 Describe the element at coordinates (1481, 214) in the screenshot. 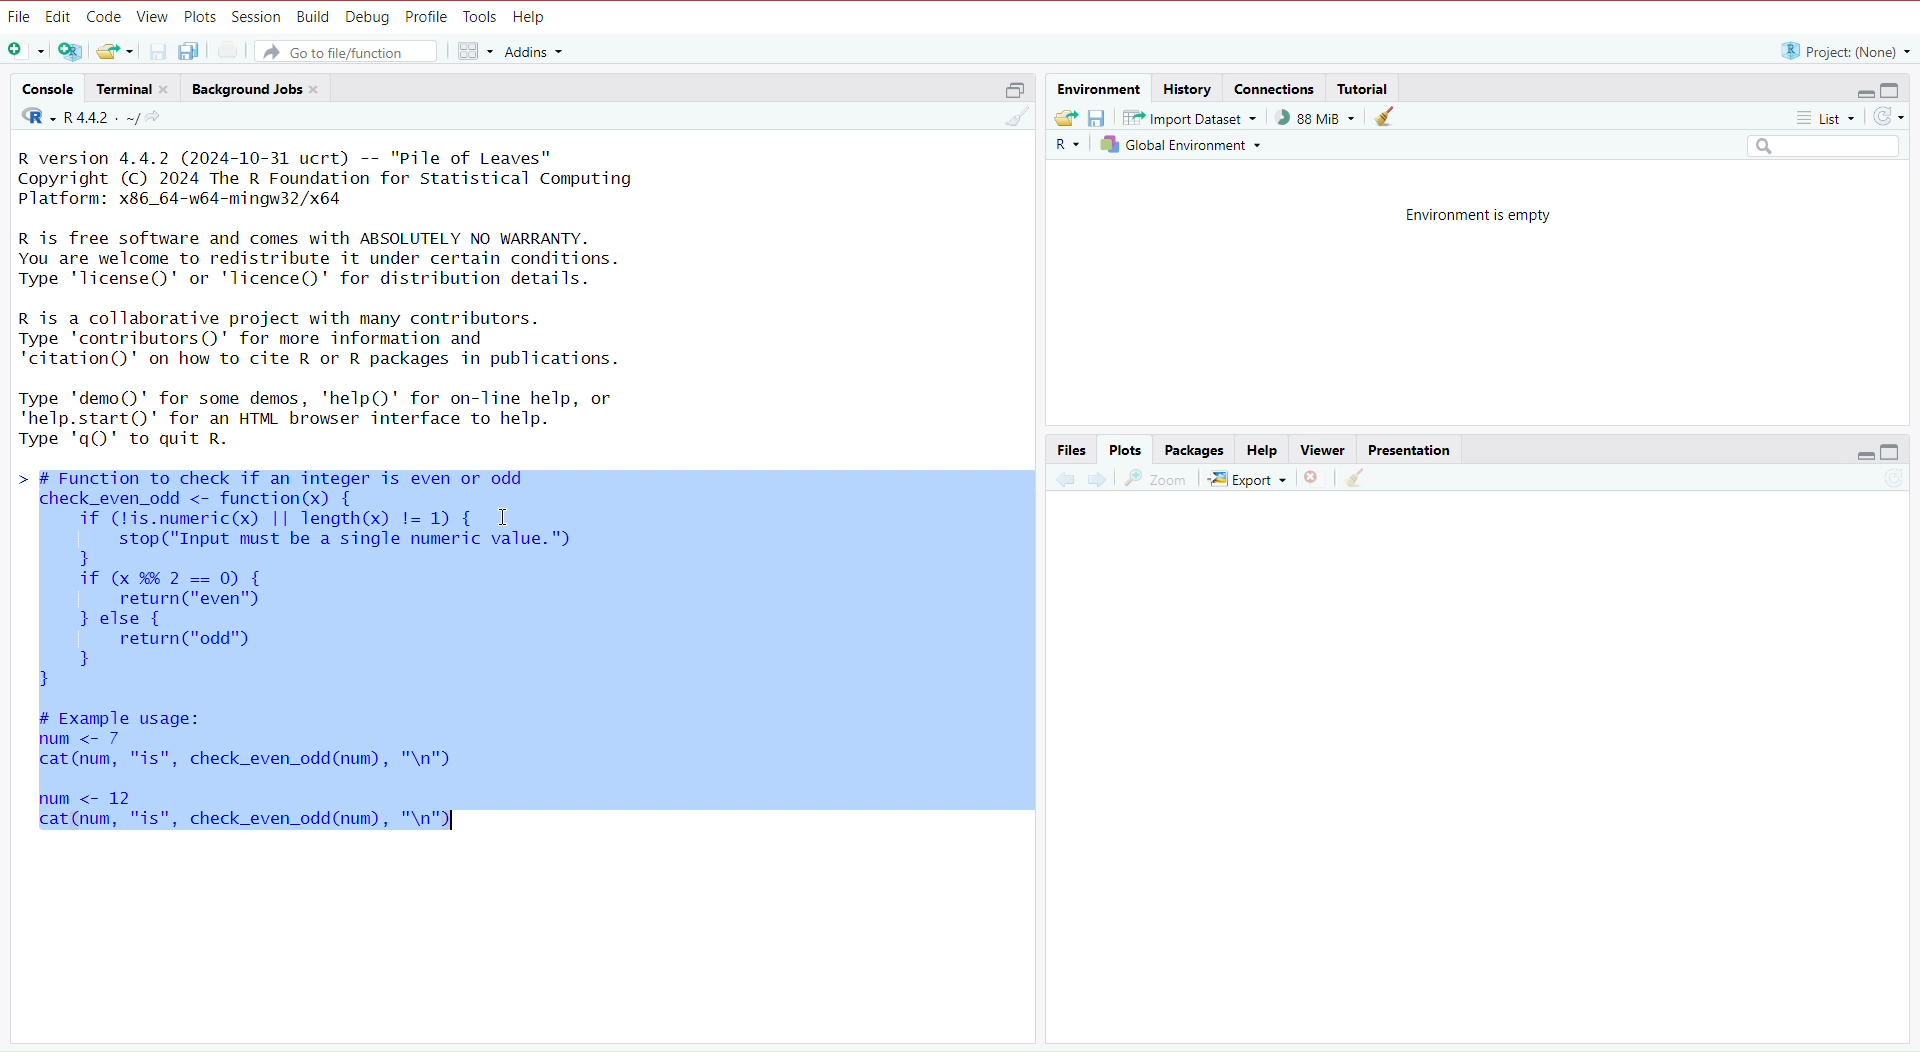

I see `Environment is empty` at that location.